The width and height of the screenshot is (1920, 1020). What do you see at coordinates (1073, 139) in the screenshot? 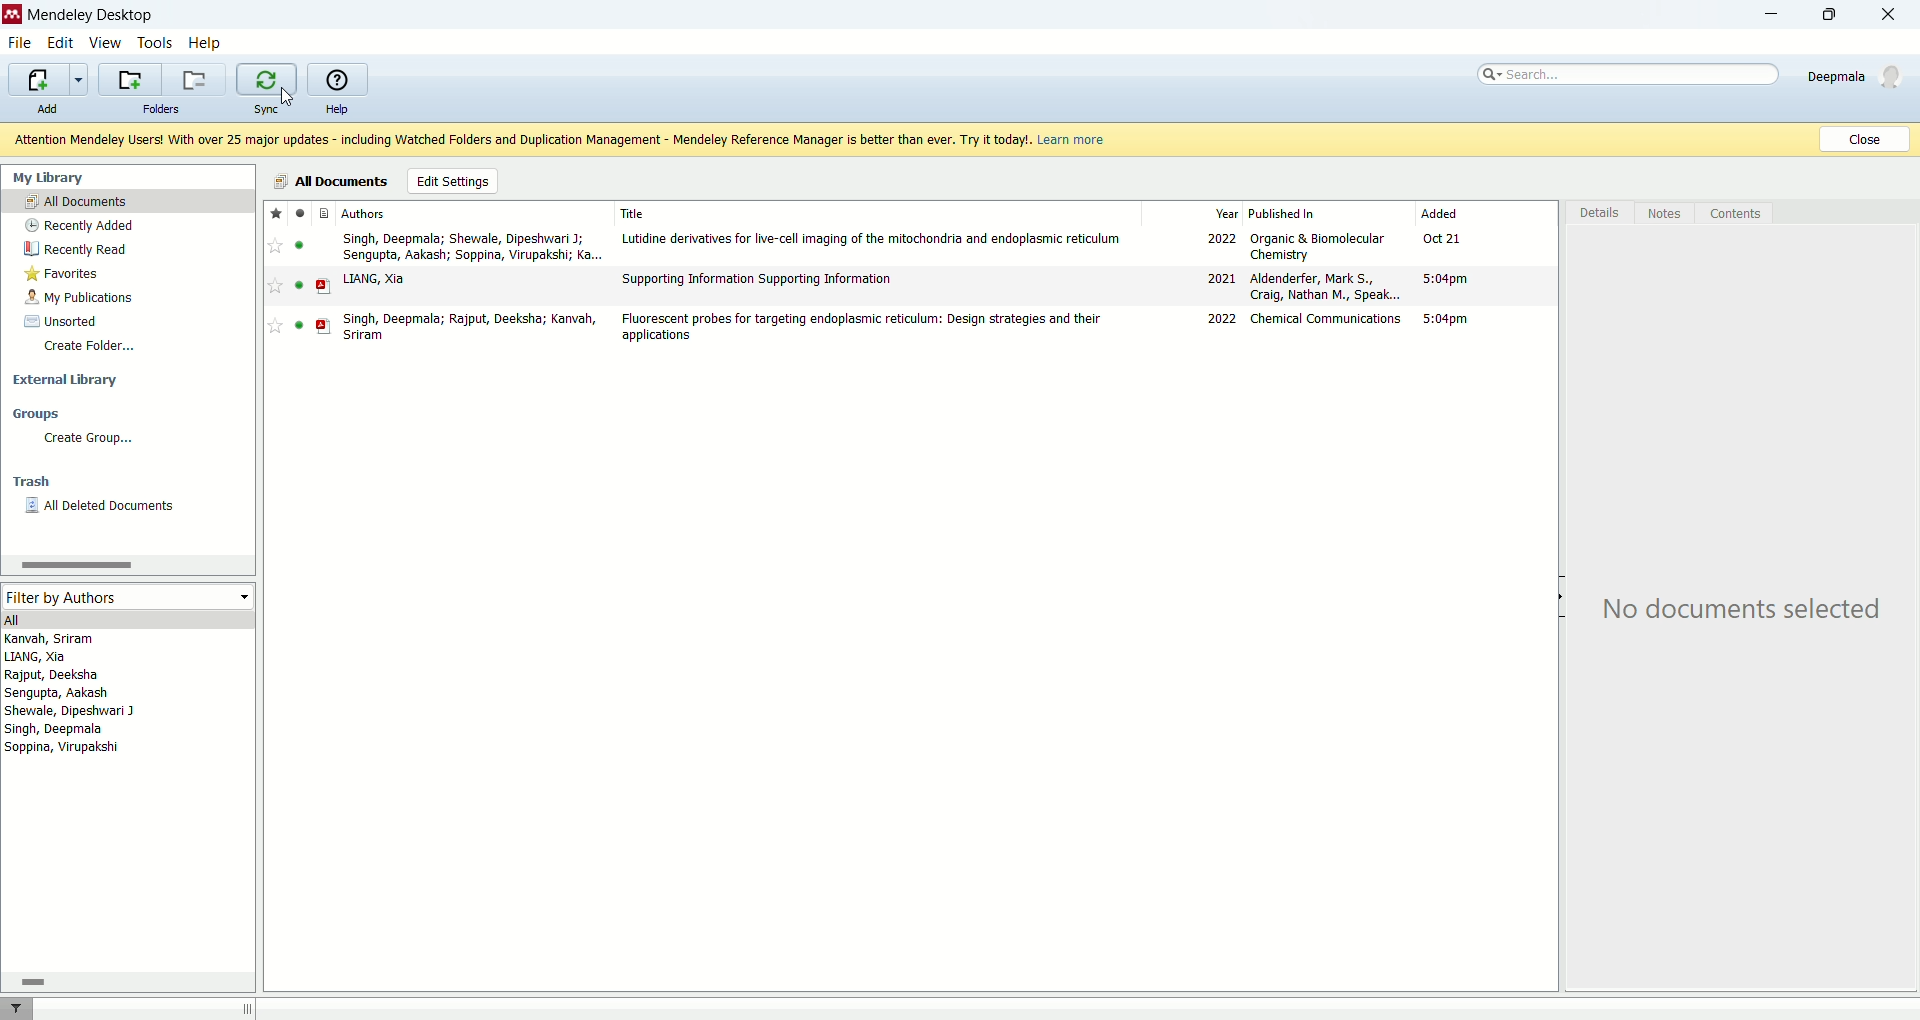
I see `Learn more` at bounding box center [1073, 139].